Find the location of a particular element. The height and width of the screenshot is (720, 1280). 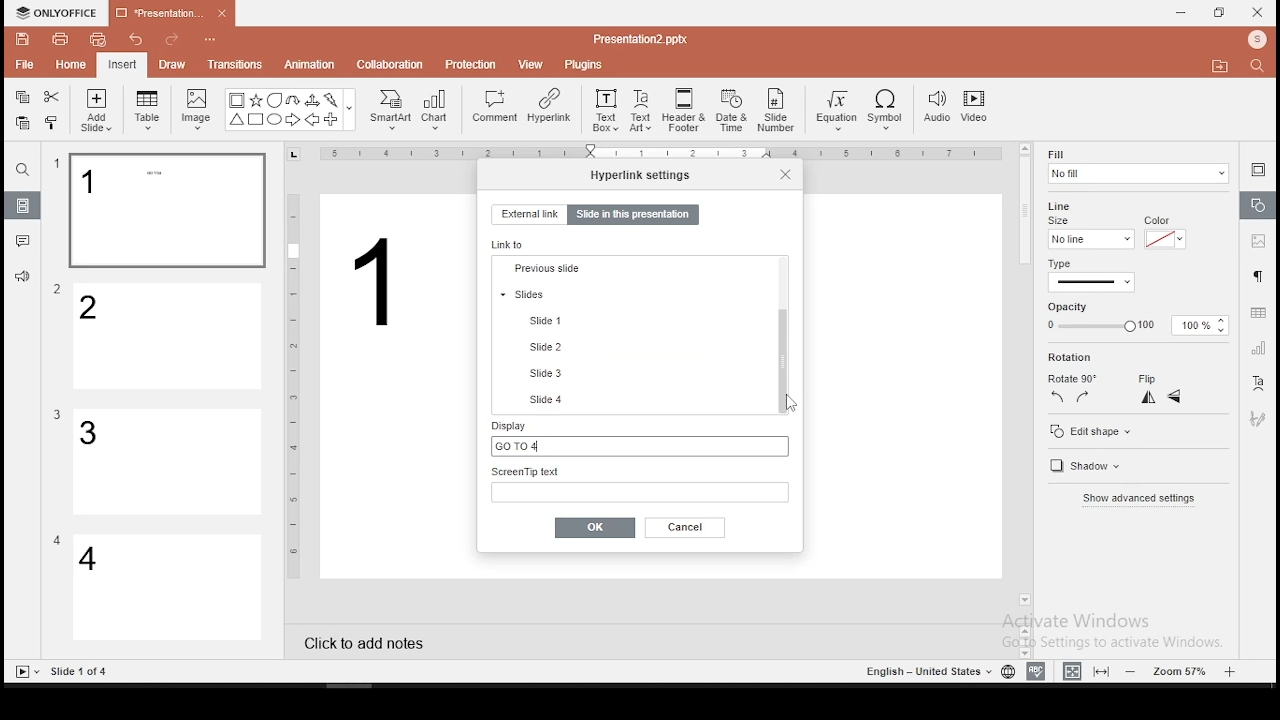

U Arrow is located at coordinates (294, 100).